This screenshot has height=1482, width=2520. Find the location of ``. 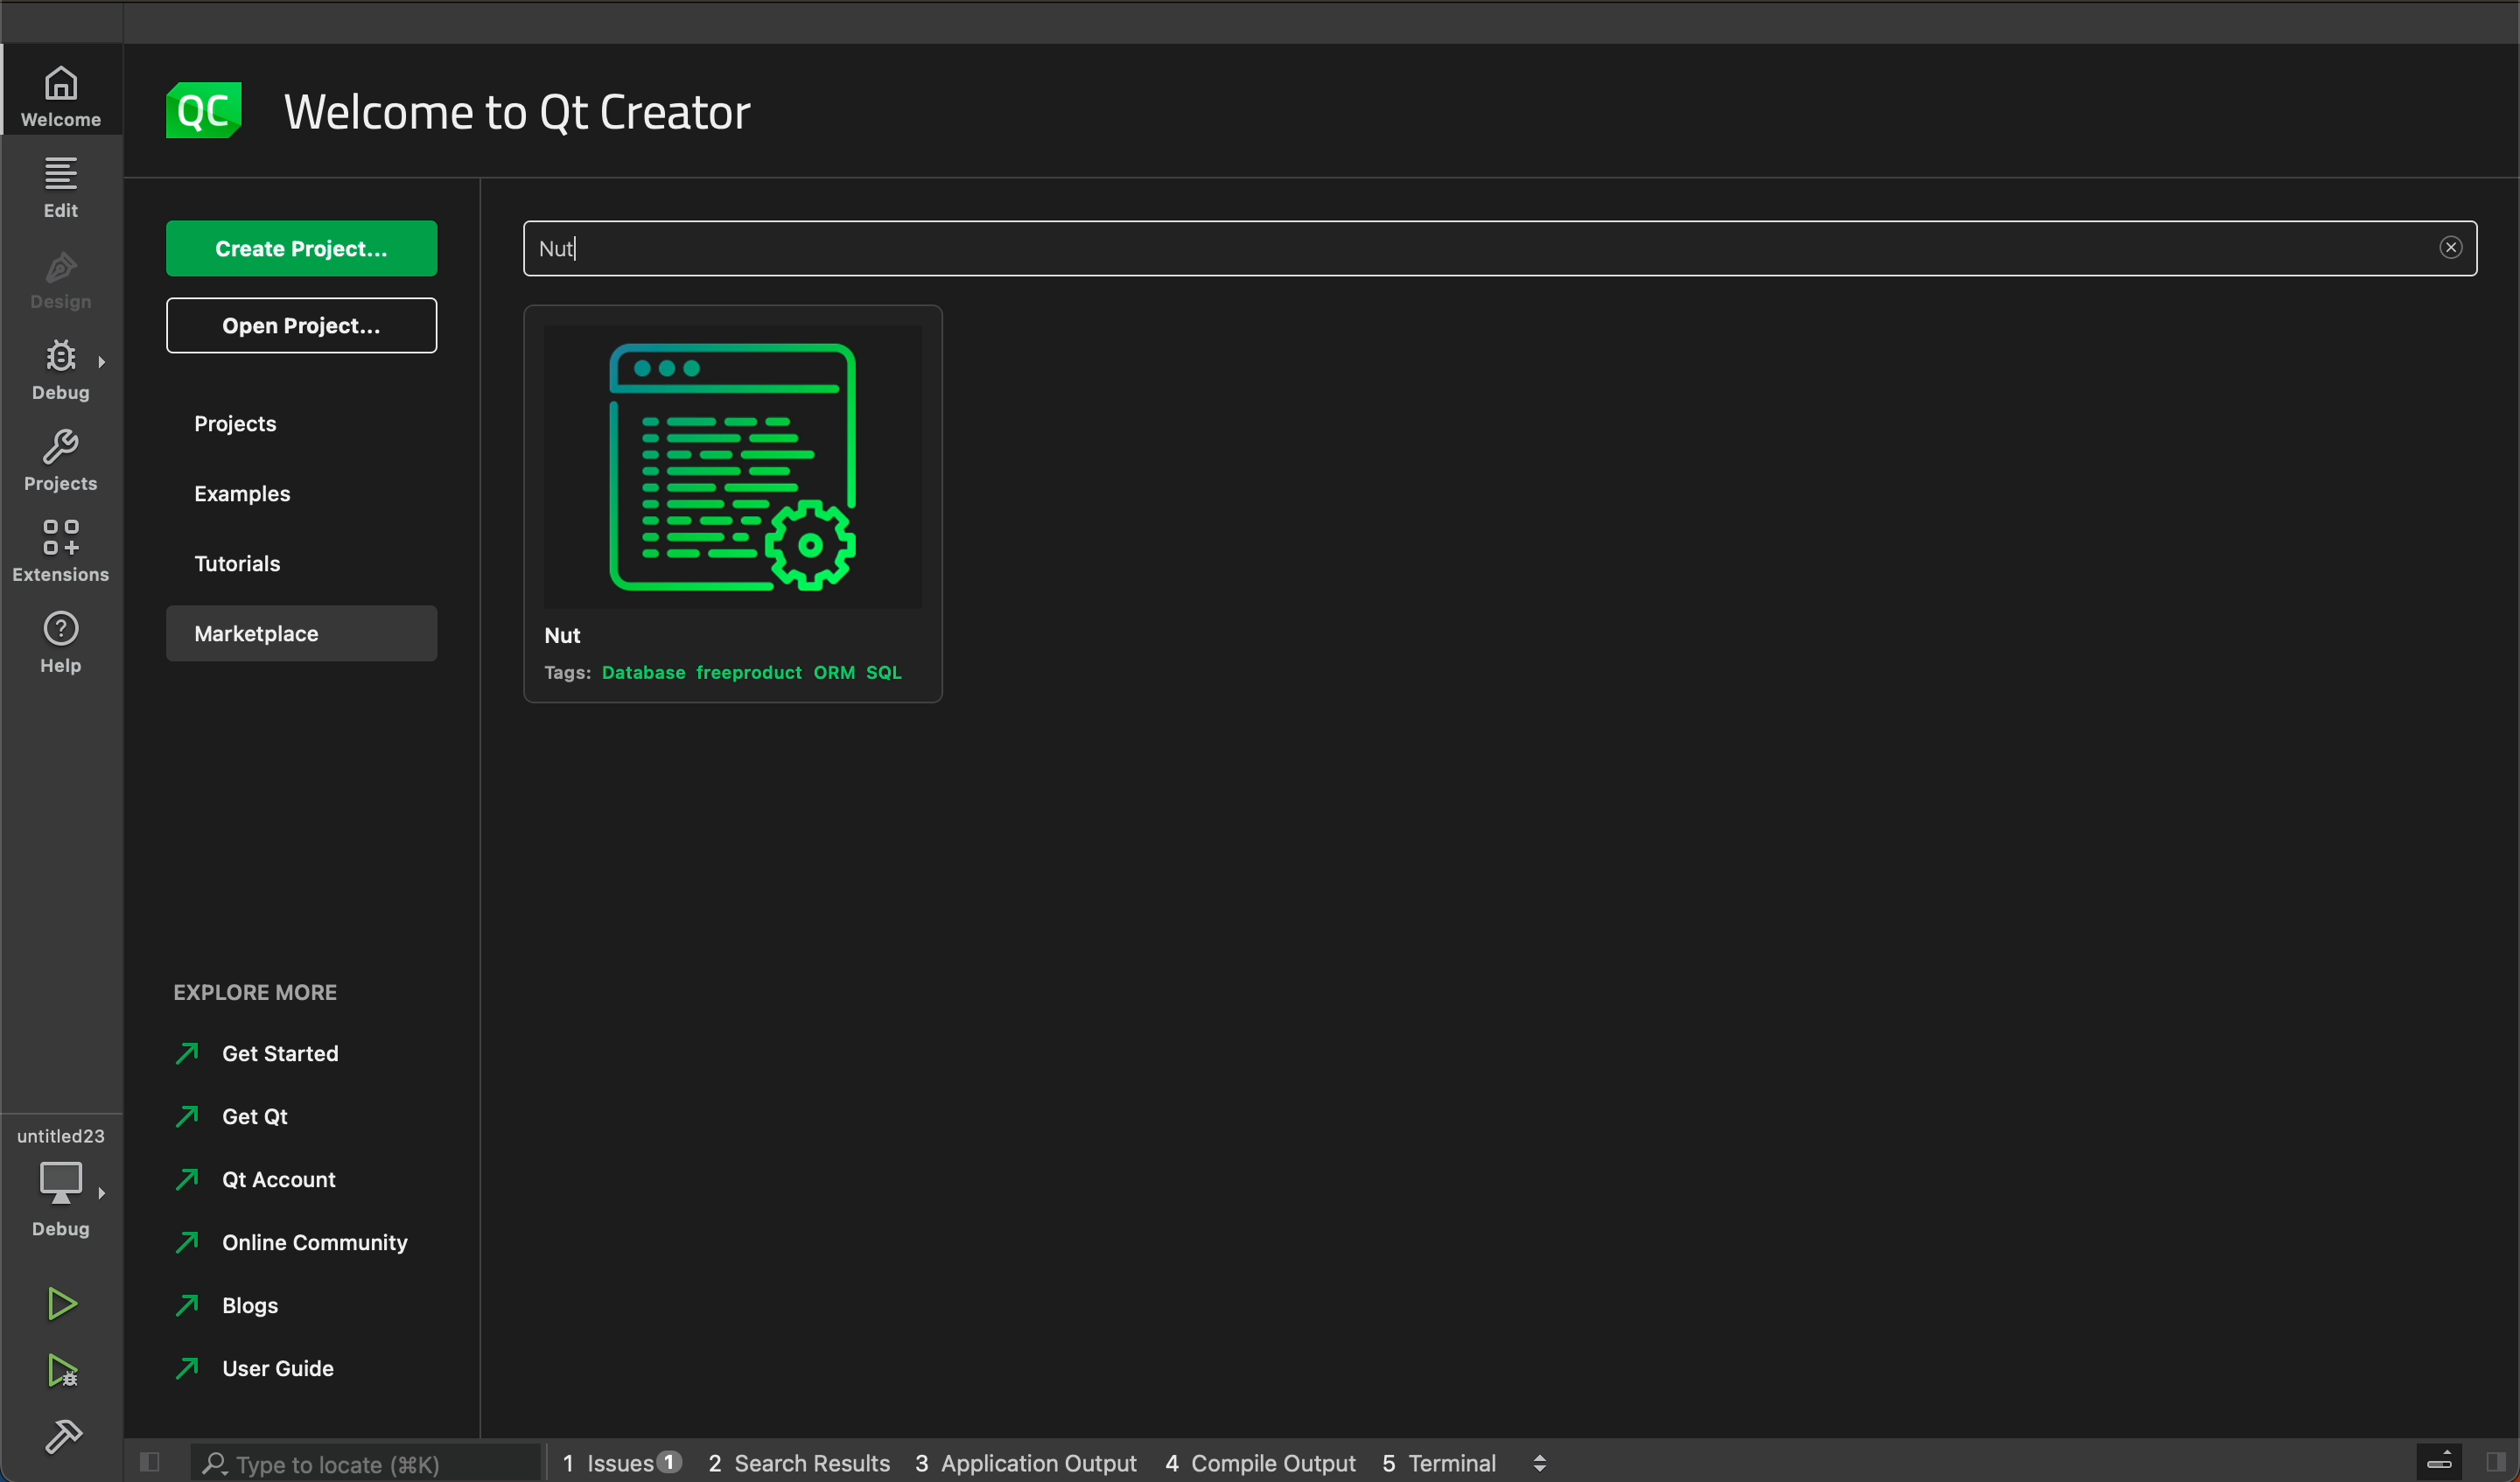

 is located at coordinates (291, 1248).